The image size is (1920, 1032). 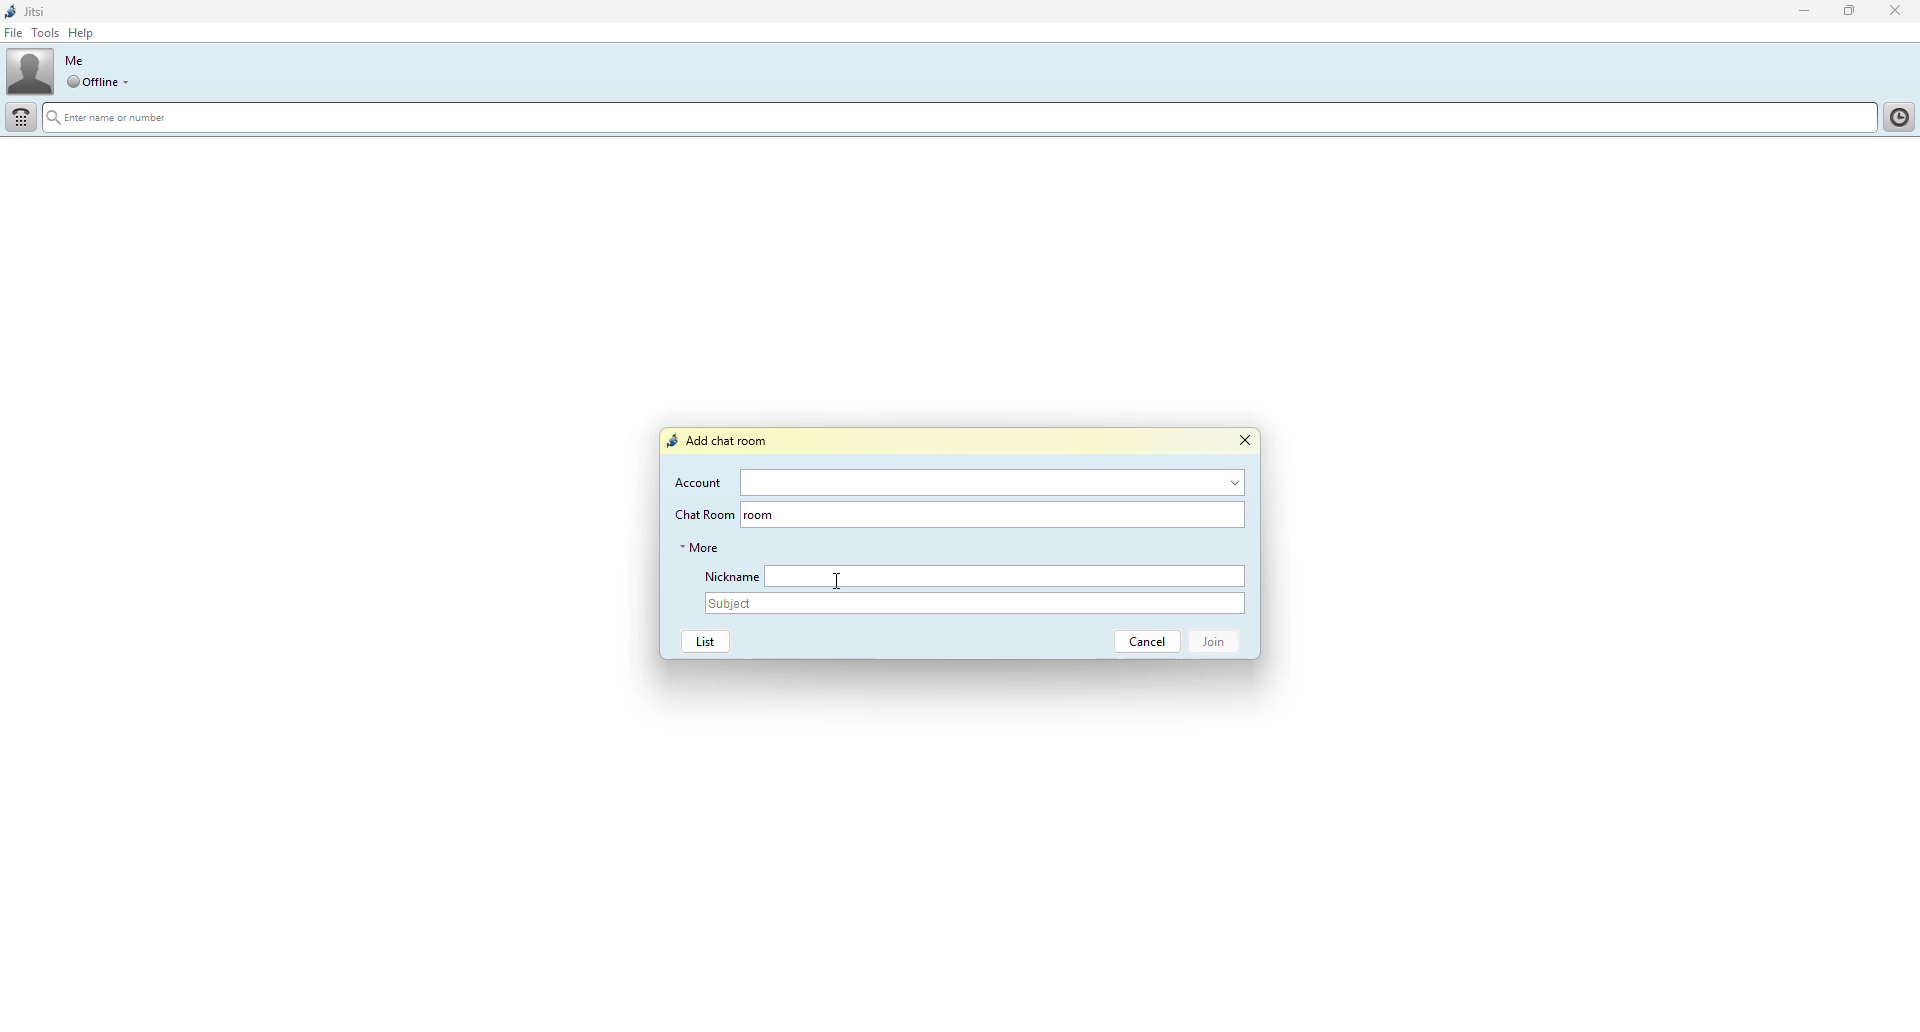 What do you see at coordinates (1796, 12) in the screenshot?
I see `minimize` at bounding box center [1796, 12].